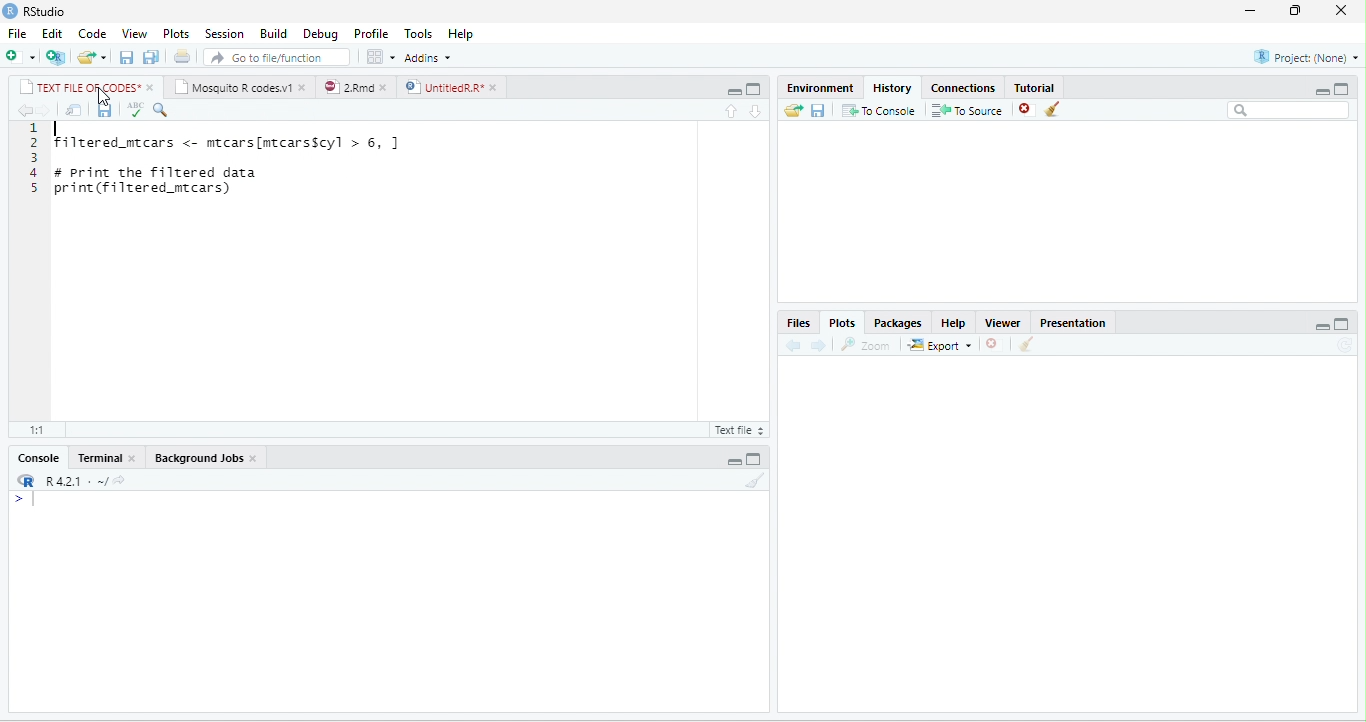  What do you see at coordinates (134, 457) in the screenshot?
I see `close` at bounding box center [134, 457].